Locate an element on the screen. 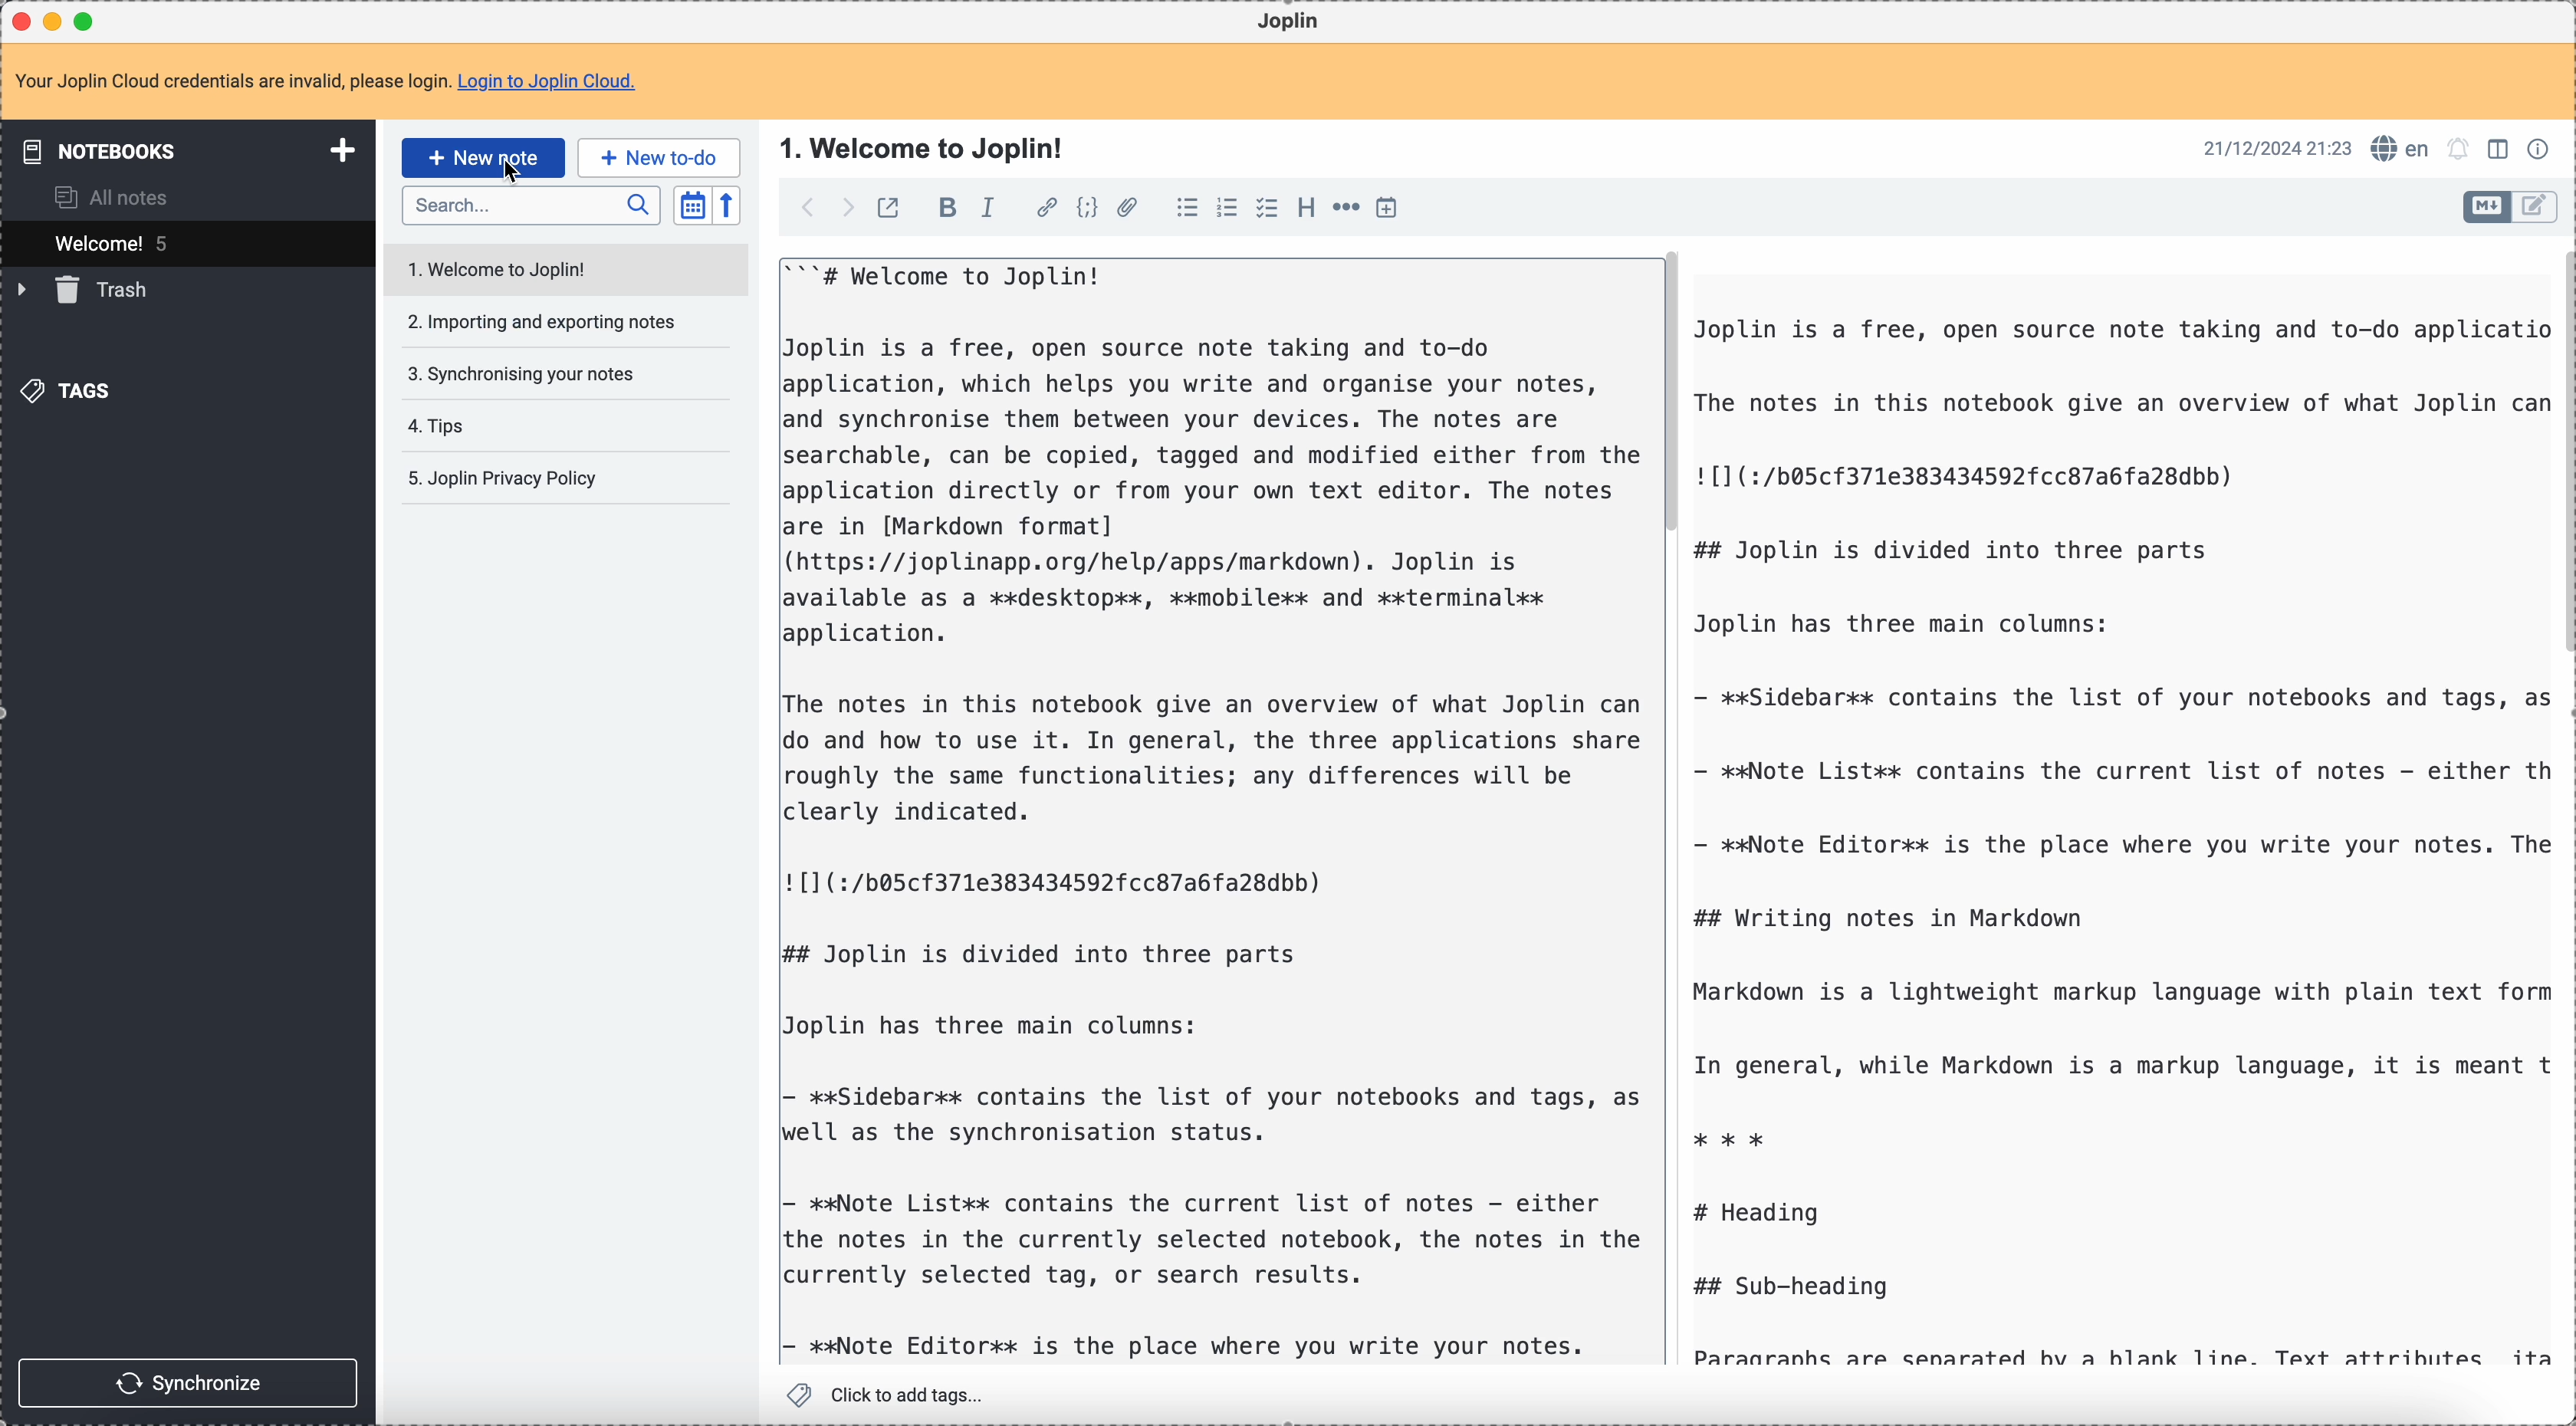 The image size is (2576, 1426). reverse sort order is located at coordinates (730, 206).